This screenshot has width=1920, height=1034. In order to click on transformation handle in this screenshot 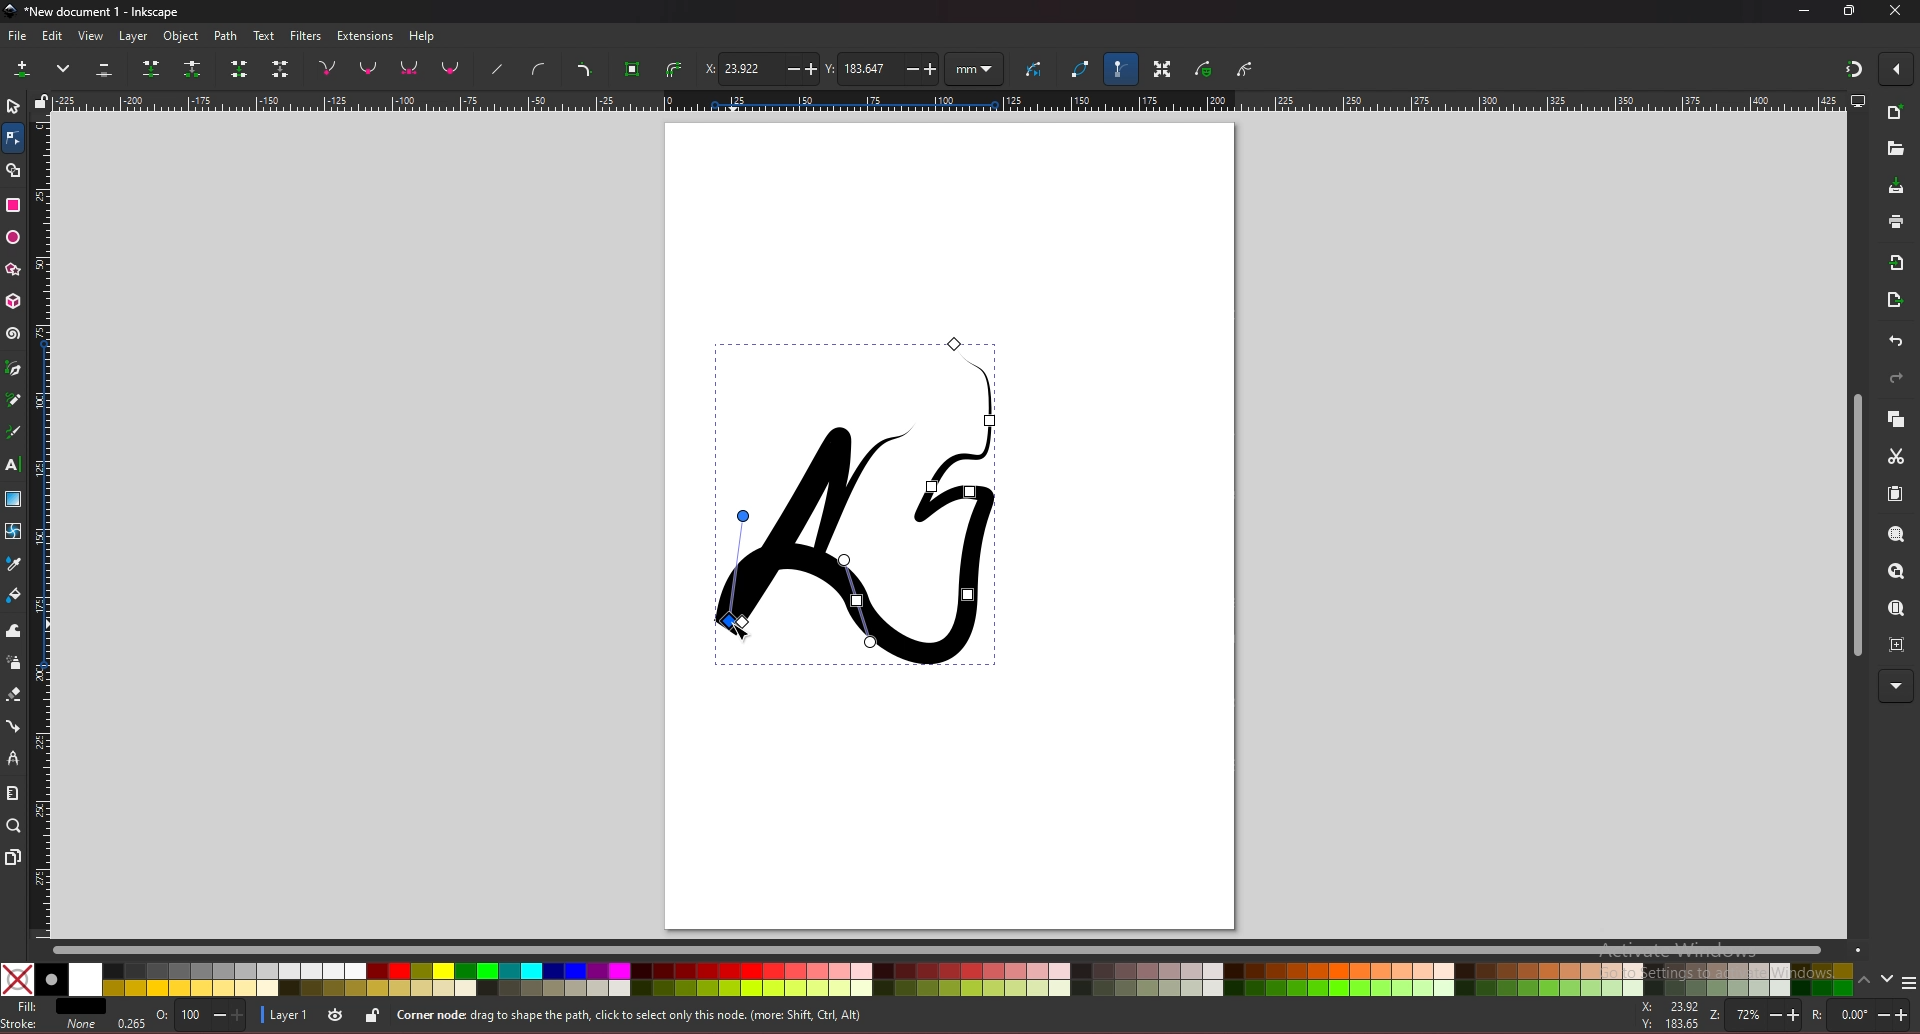, I will do `click(1163, 68)`.